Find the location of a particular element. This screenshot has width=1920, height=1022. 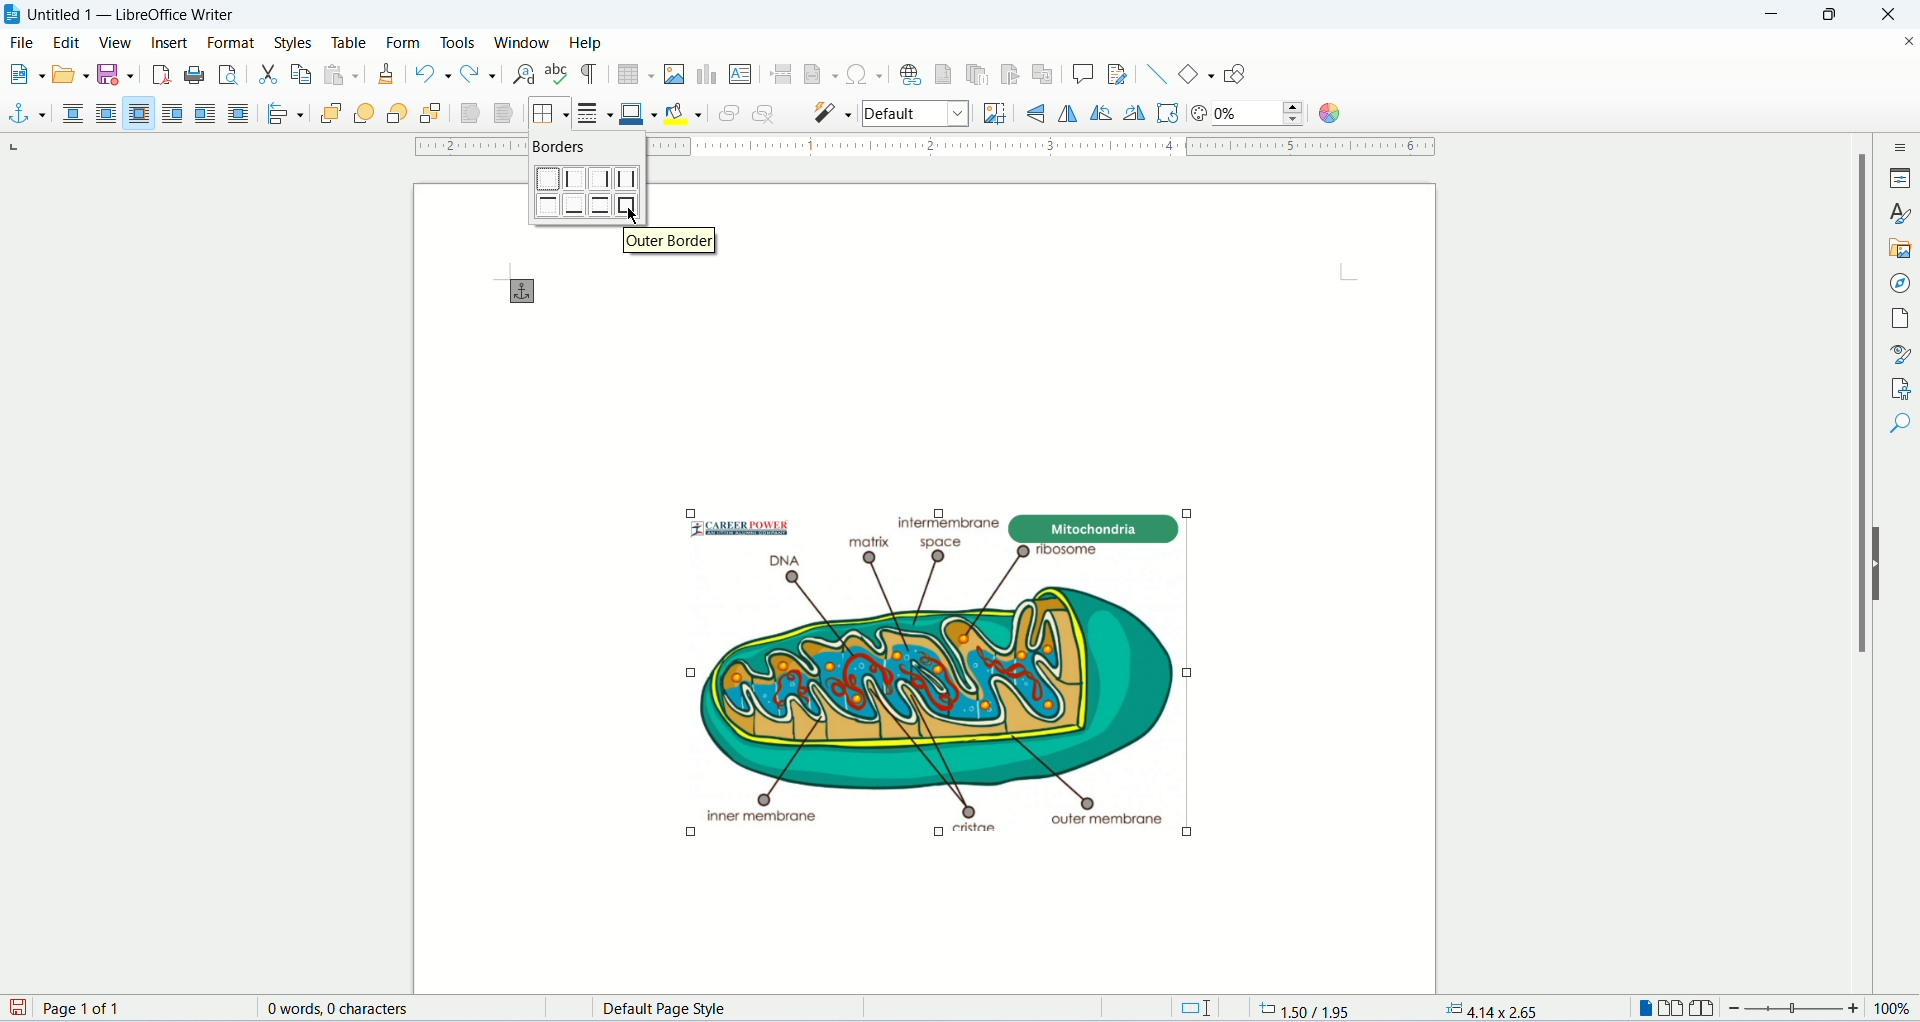

help is located at coordinates (583, 42).